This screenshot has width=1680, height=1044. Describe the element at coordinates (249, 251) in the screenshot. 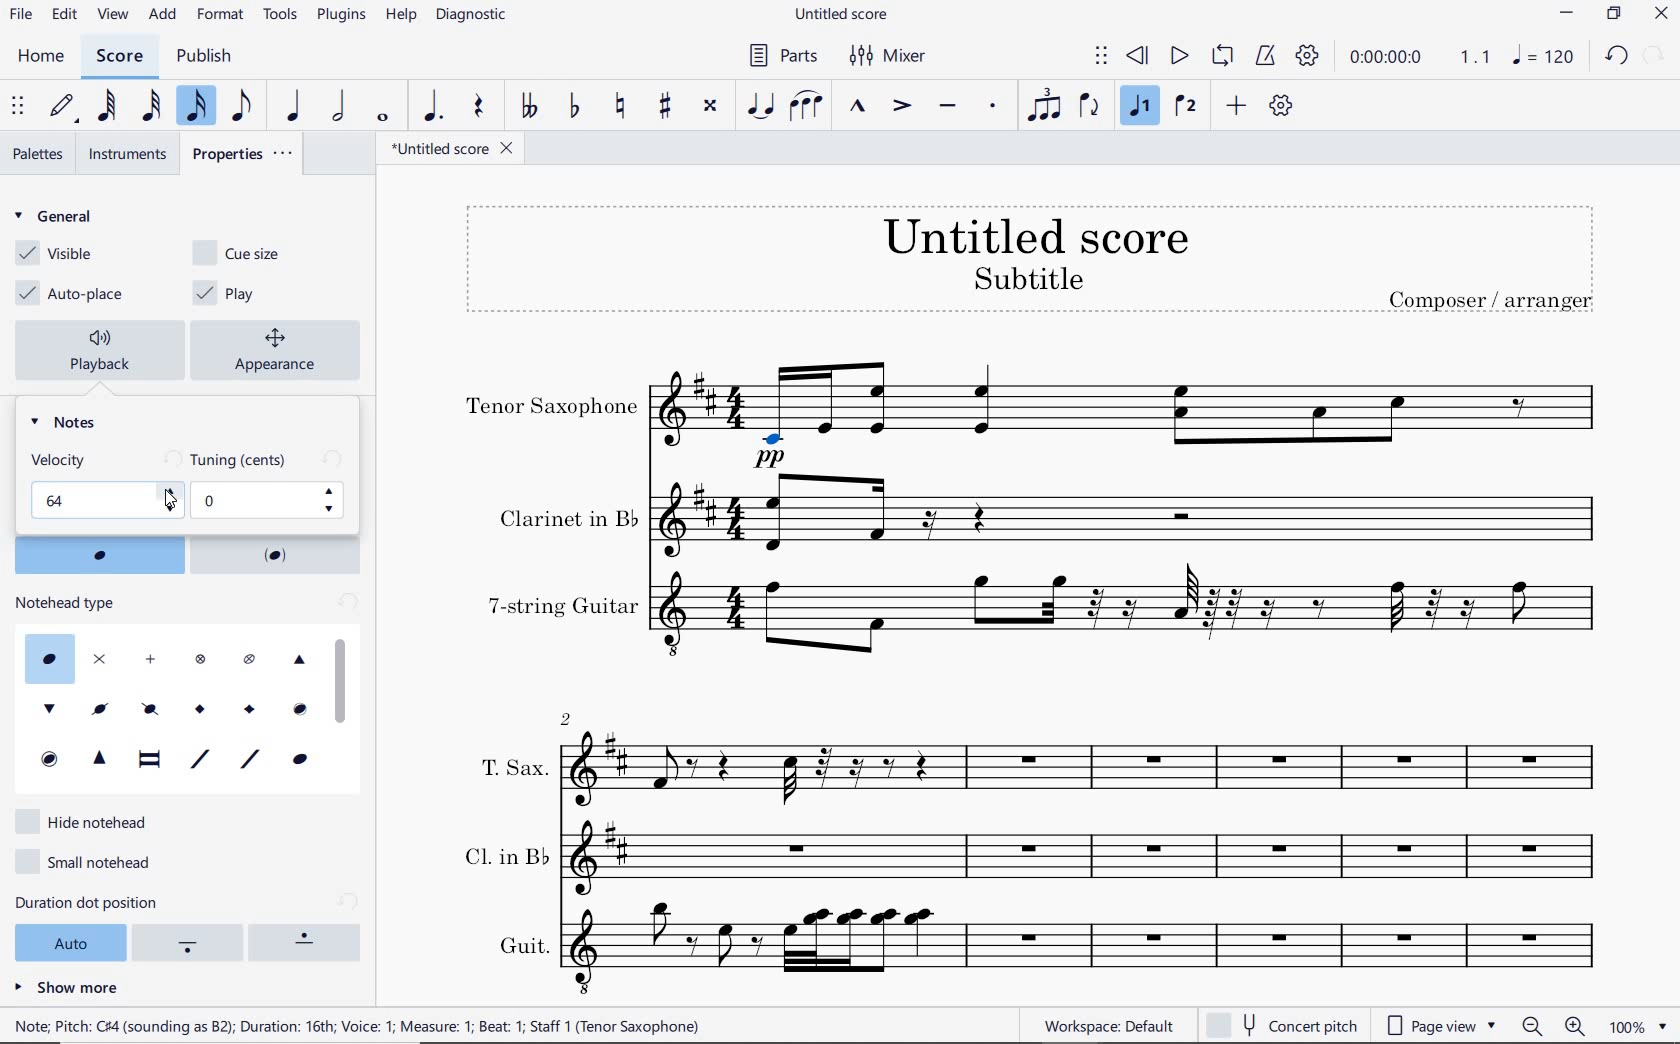

I see `cue size` at that location.